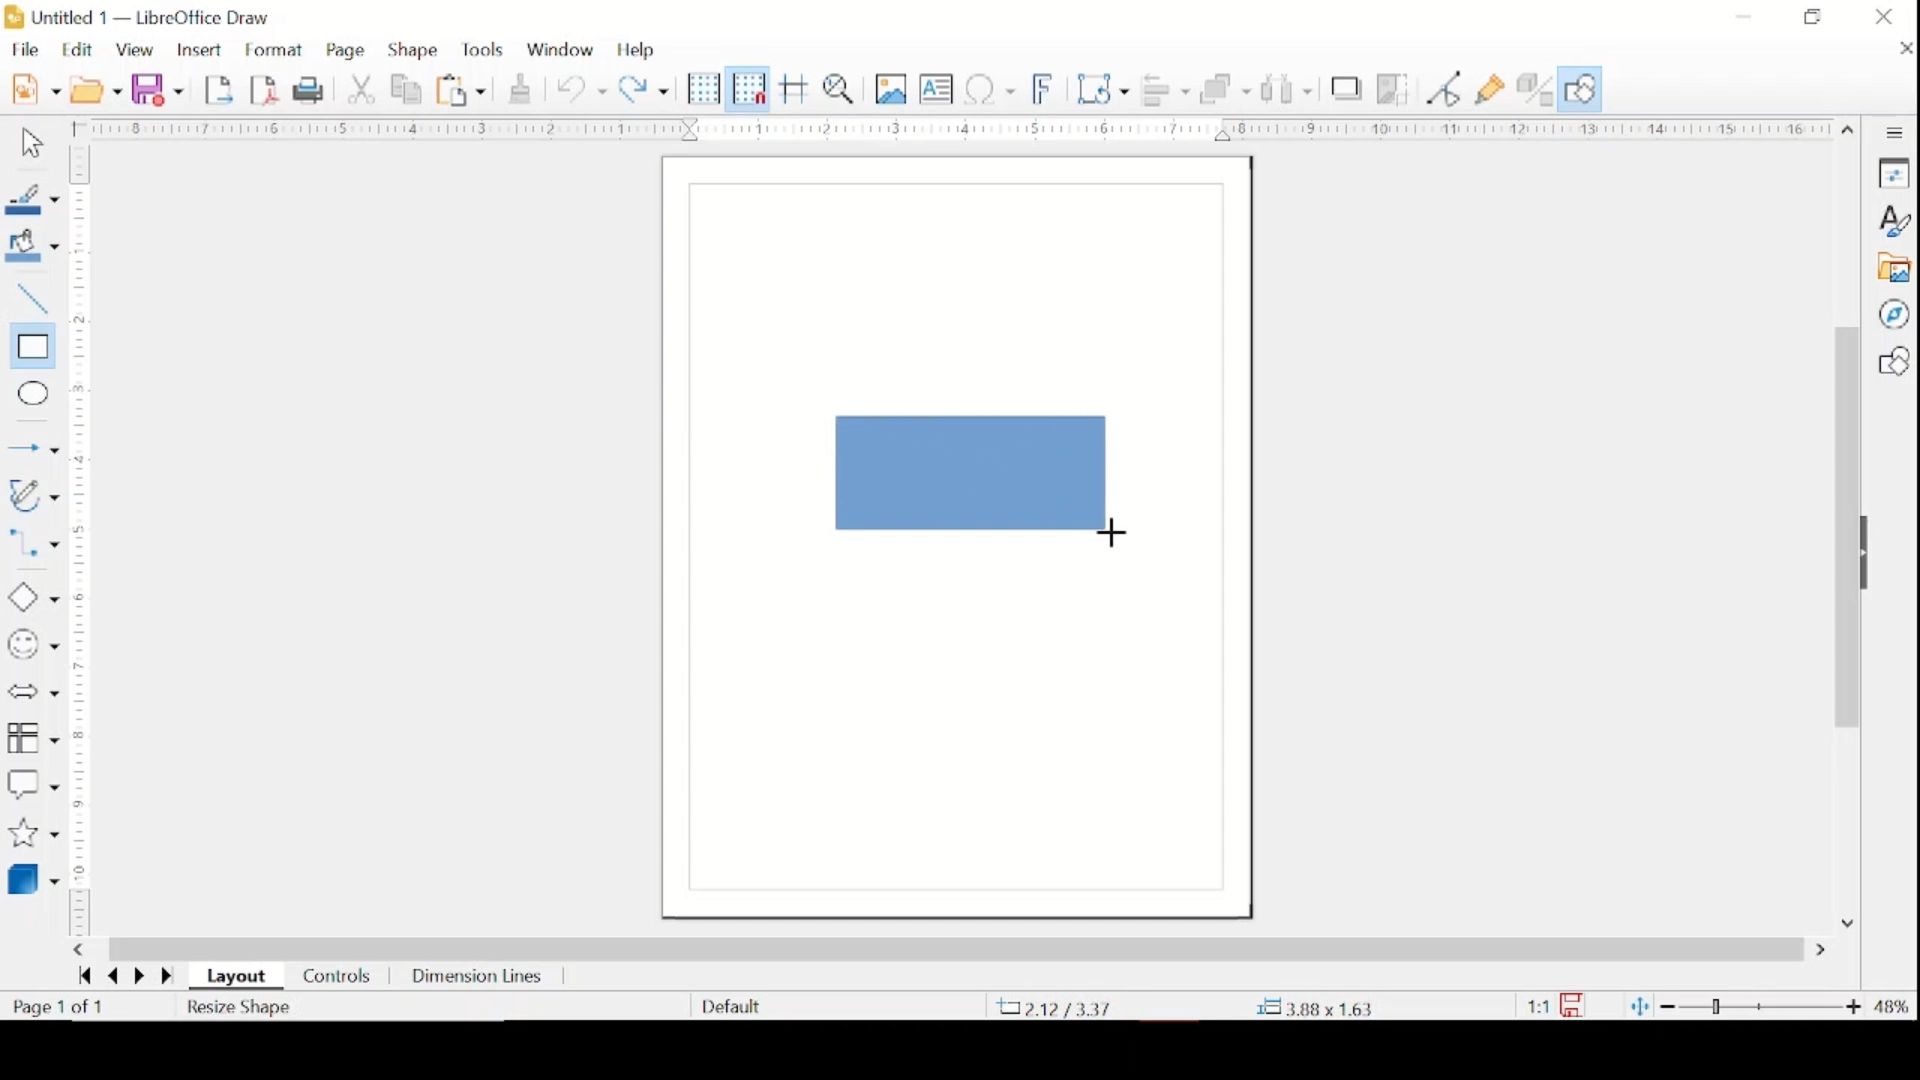 The image size is (1920, 1080). What do you see at coordinates (1812, 16) in the screenshot?
I see `restore down` at bounding box center [1812, 16].